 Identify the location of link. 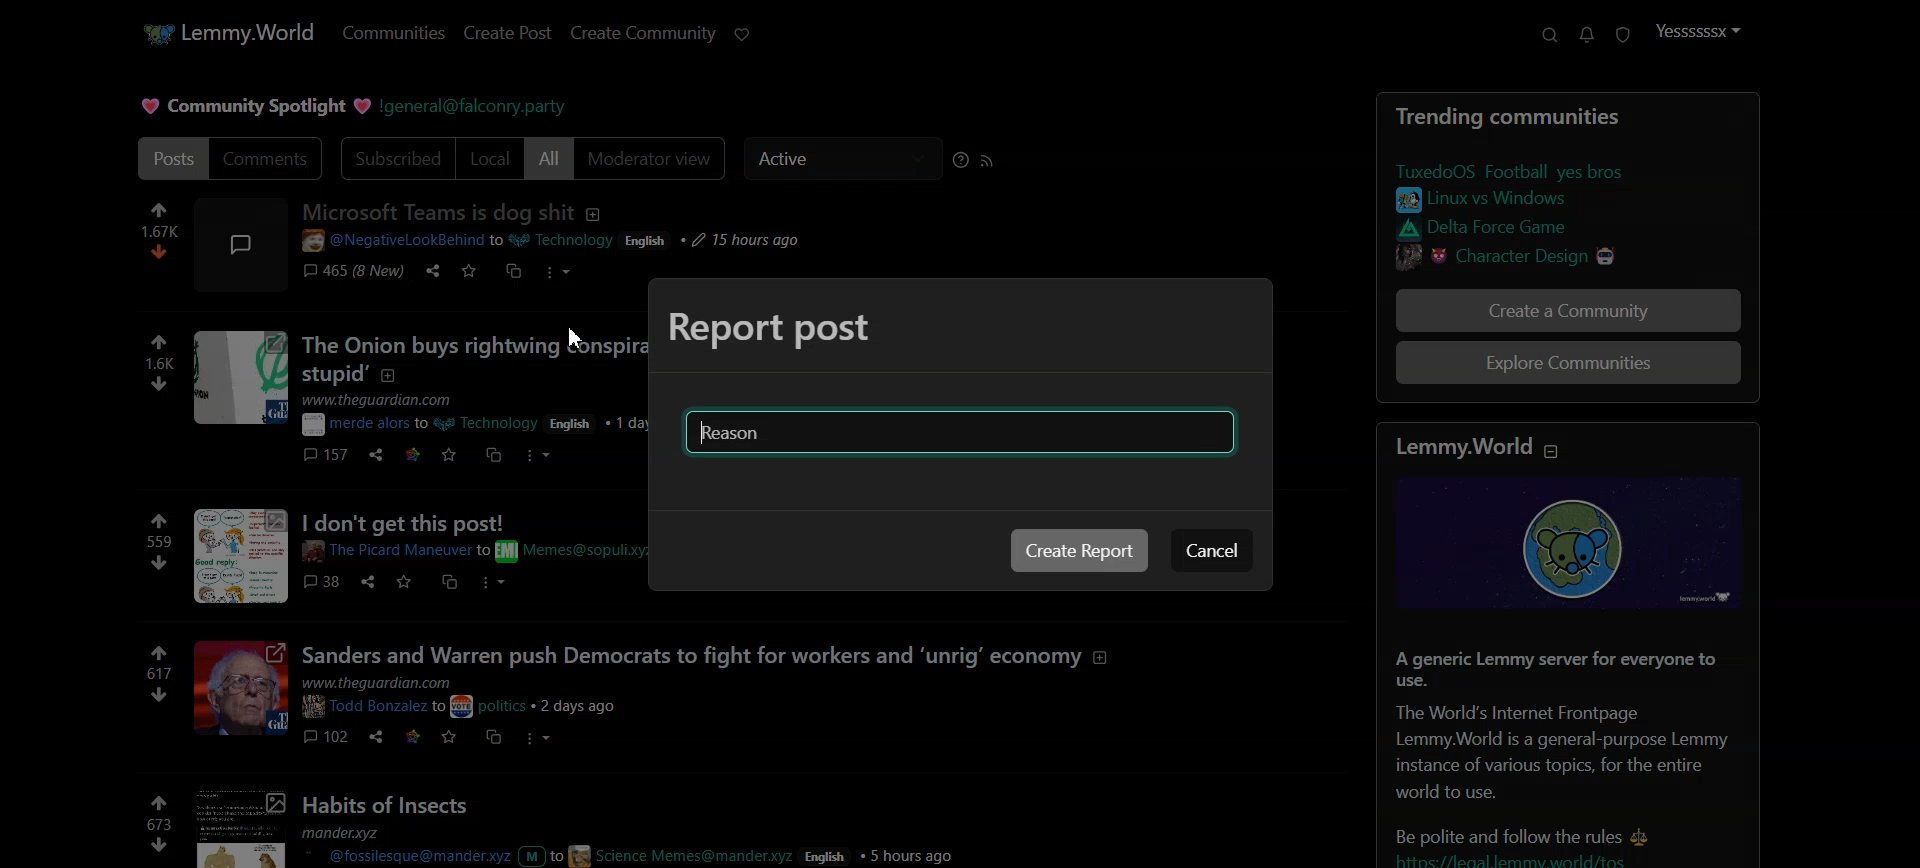
(1522, 229).